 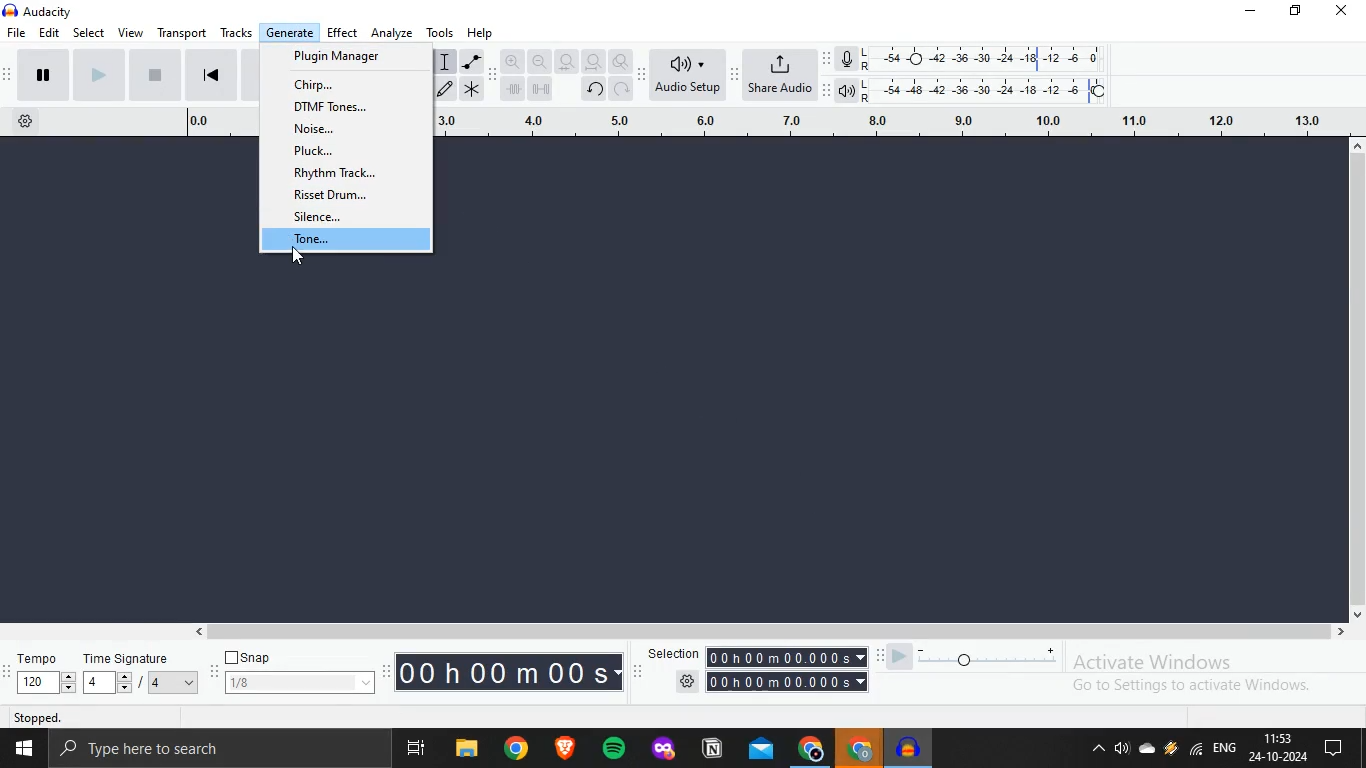 What do you see at coordinates (539, 63) in the screenshot?
I see `Zoom Out` at bounding box center [539, 63].